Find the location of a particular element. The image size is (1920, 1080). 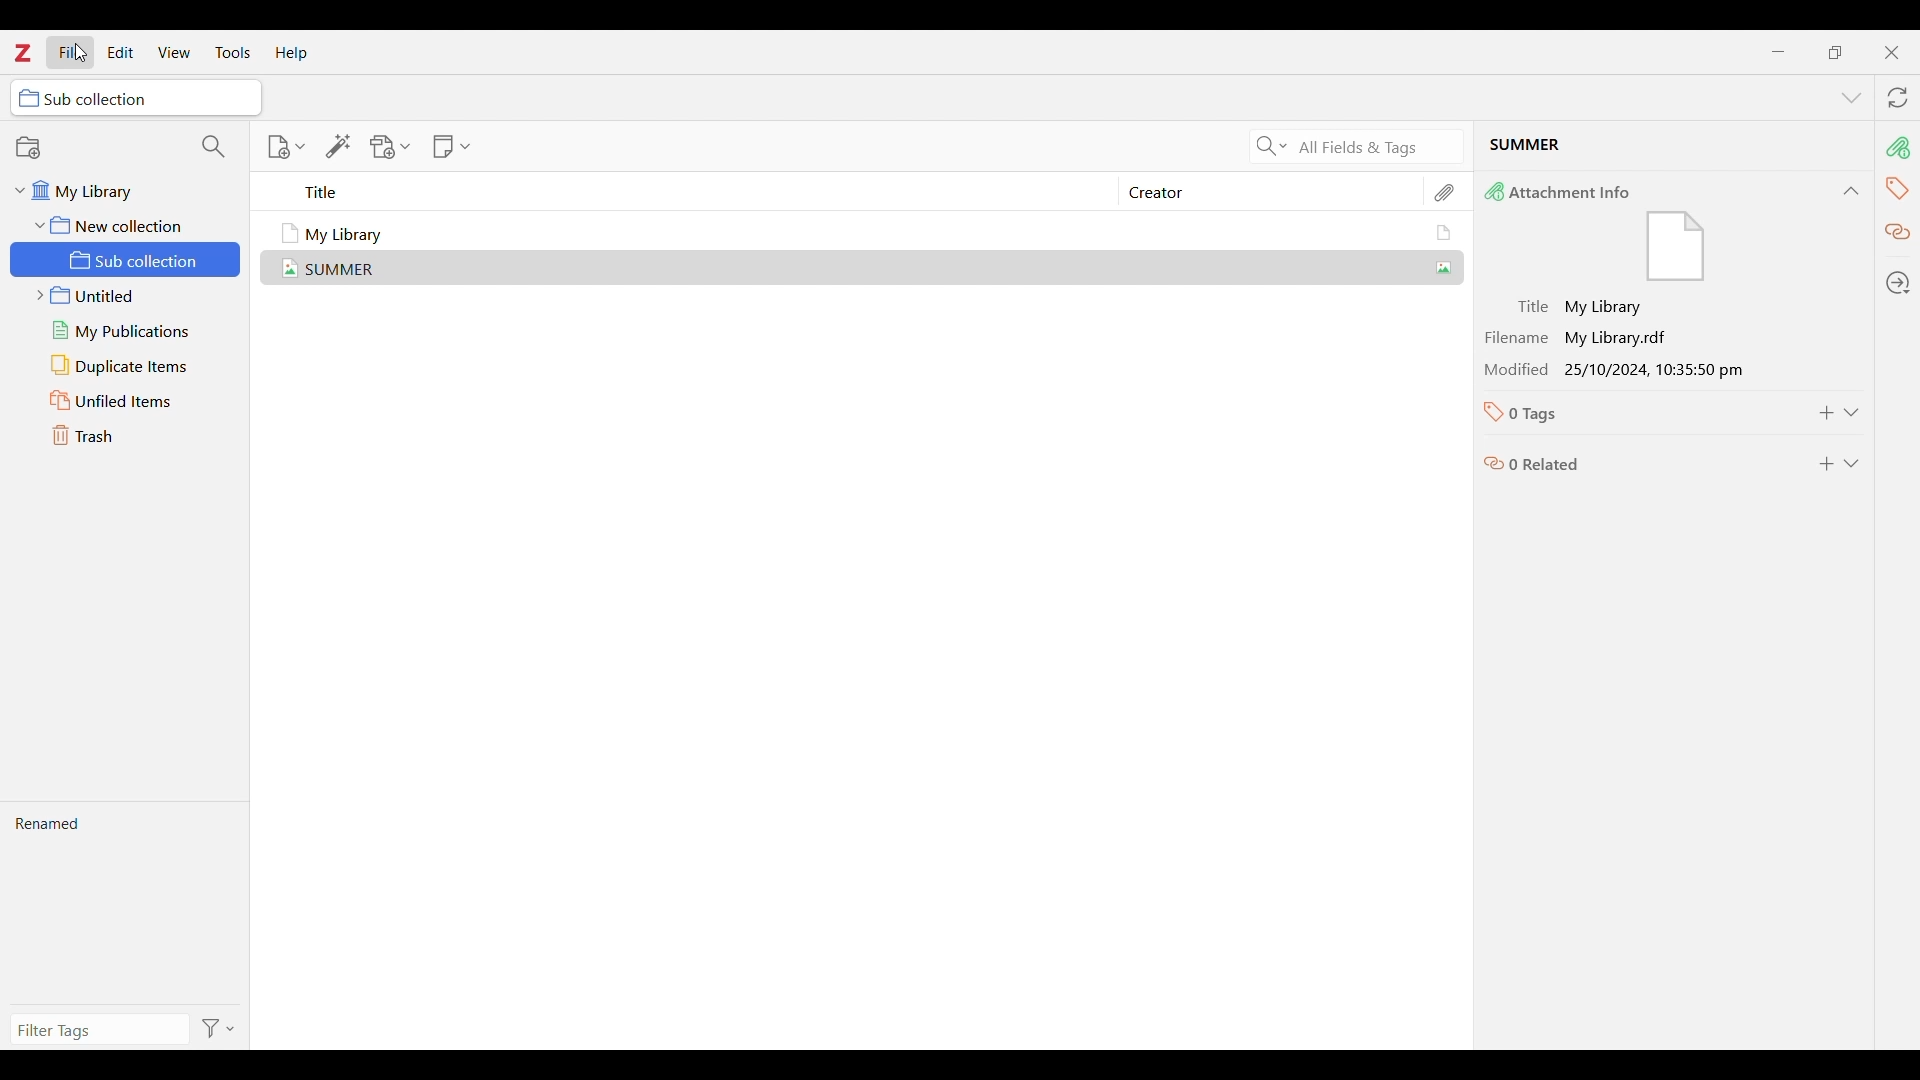

Type filter tag is located at coordinates (96, 1030).